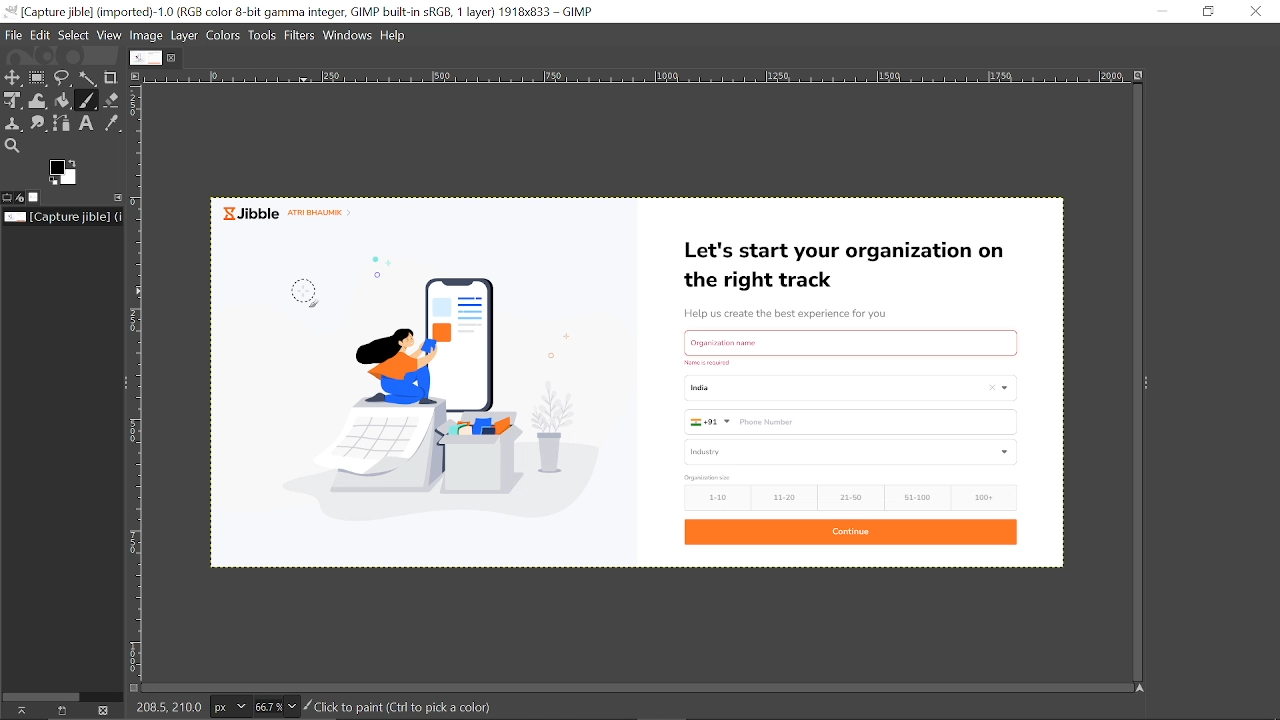 The width and height of the screenshot is (1280, 720). What do you see at coordinates (112, 100) in the screenshot?
I see `Eraser tool` at bounding box center [112, 100].